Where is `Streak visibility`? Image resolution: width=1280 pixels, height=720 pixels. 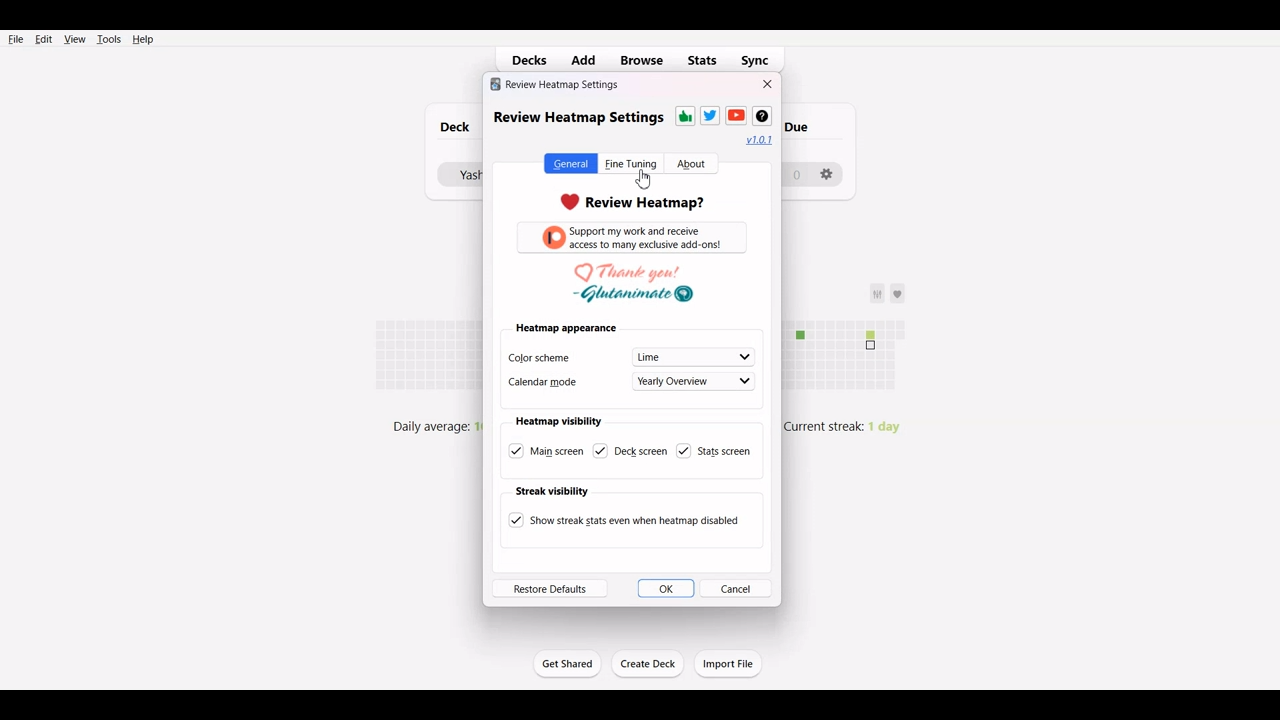
Streak visibility is located at coordinates (552, 491).